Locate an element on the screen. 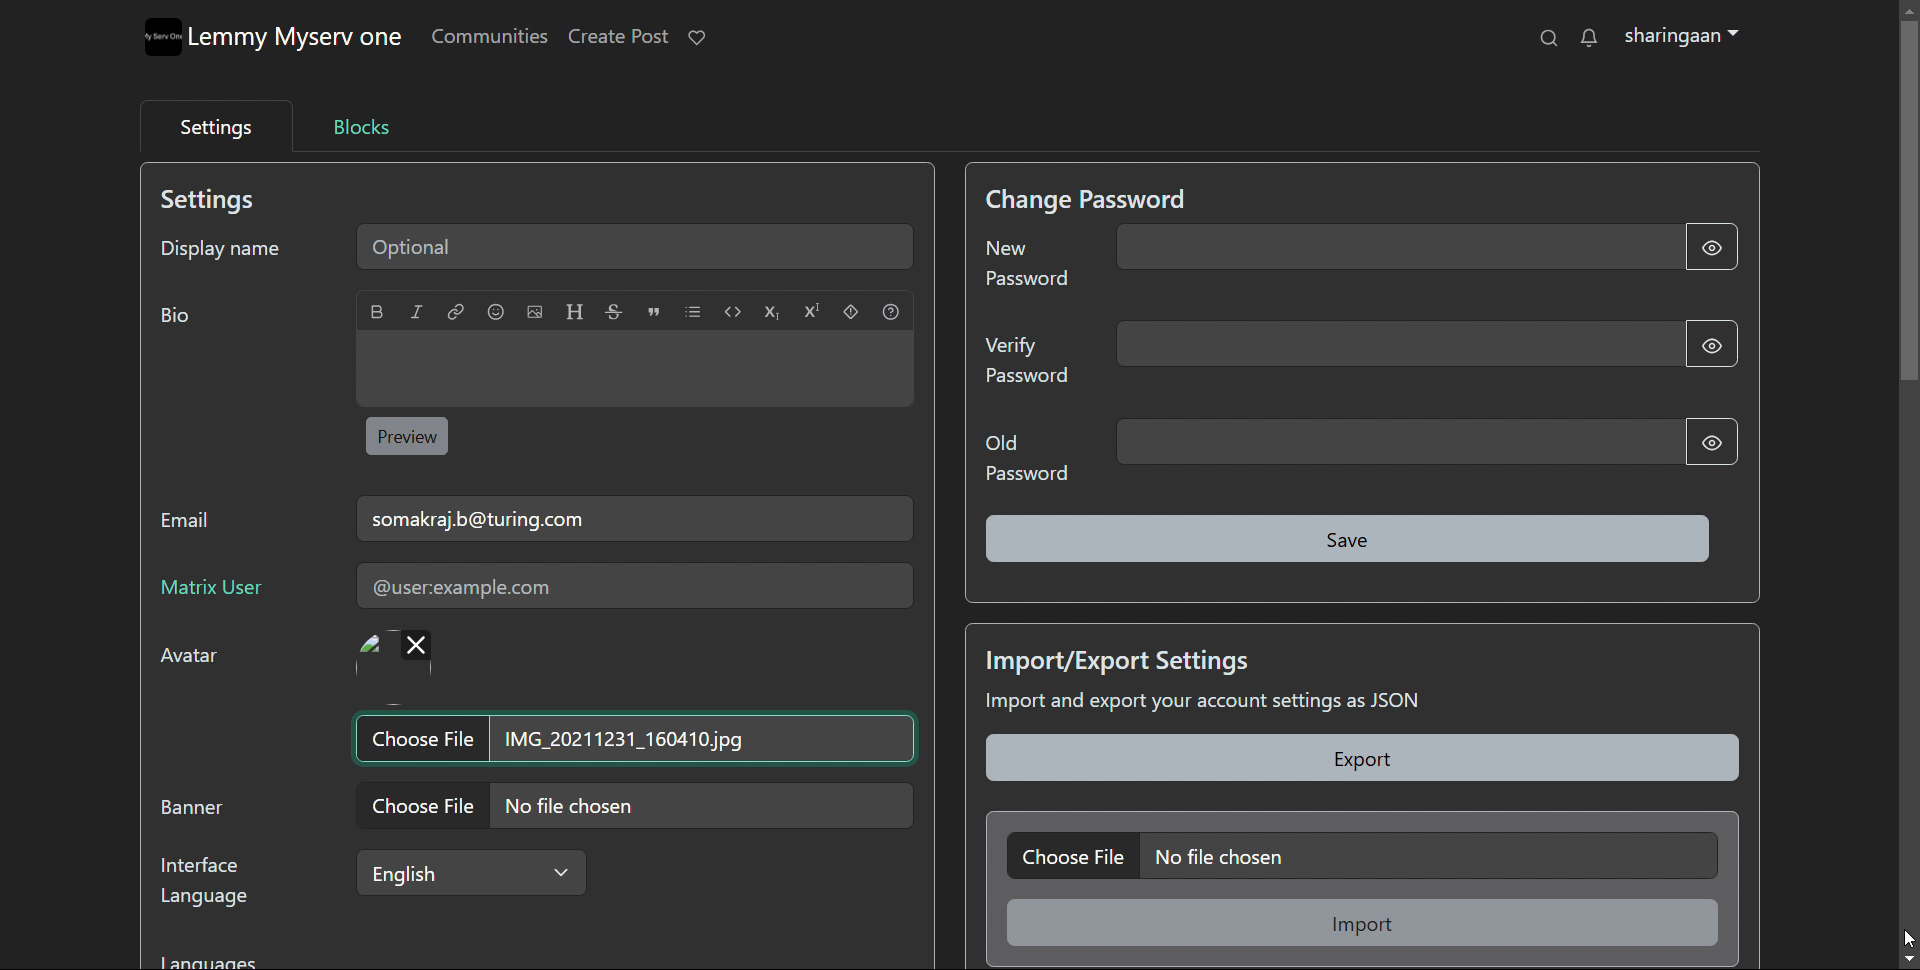  New Password is located at coordinates (1030, 270).